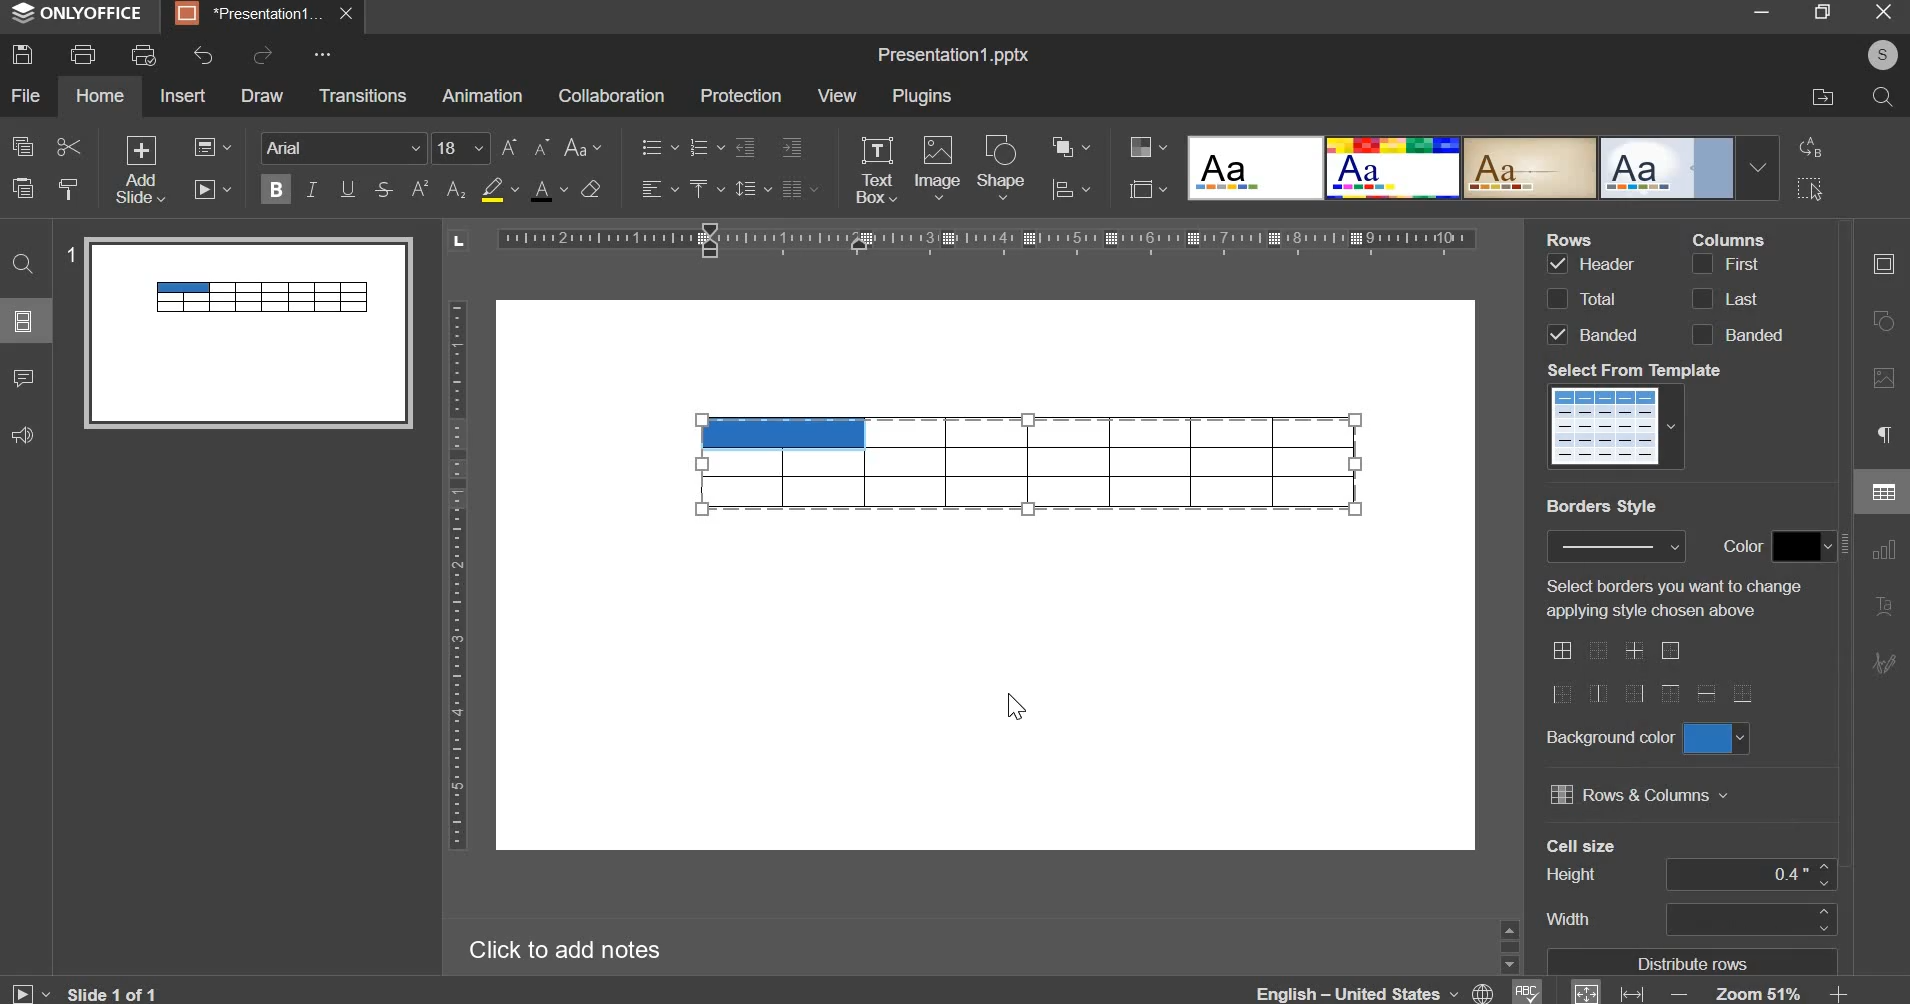  Describe the element at coordinates (438, 188) in the screenshot. I see `subscript & superscript` at that location.